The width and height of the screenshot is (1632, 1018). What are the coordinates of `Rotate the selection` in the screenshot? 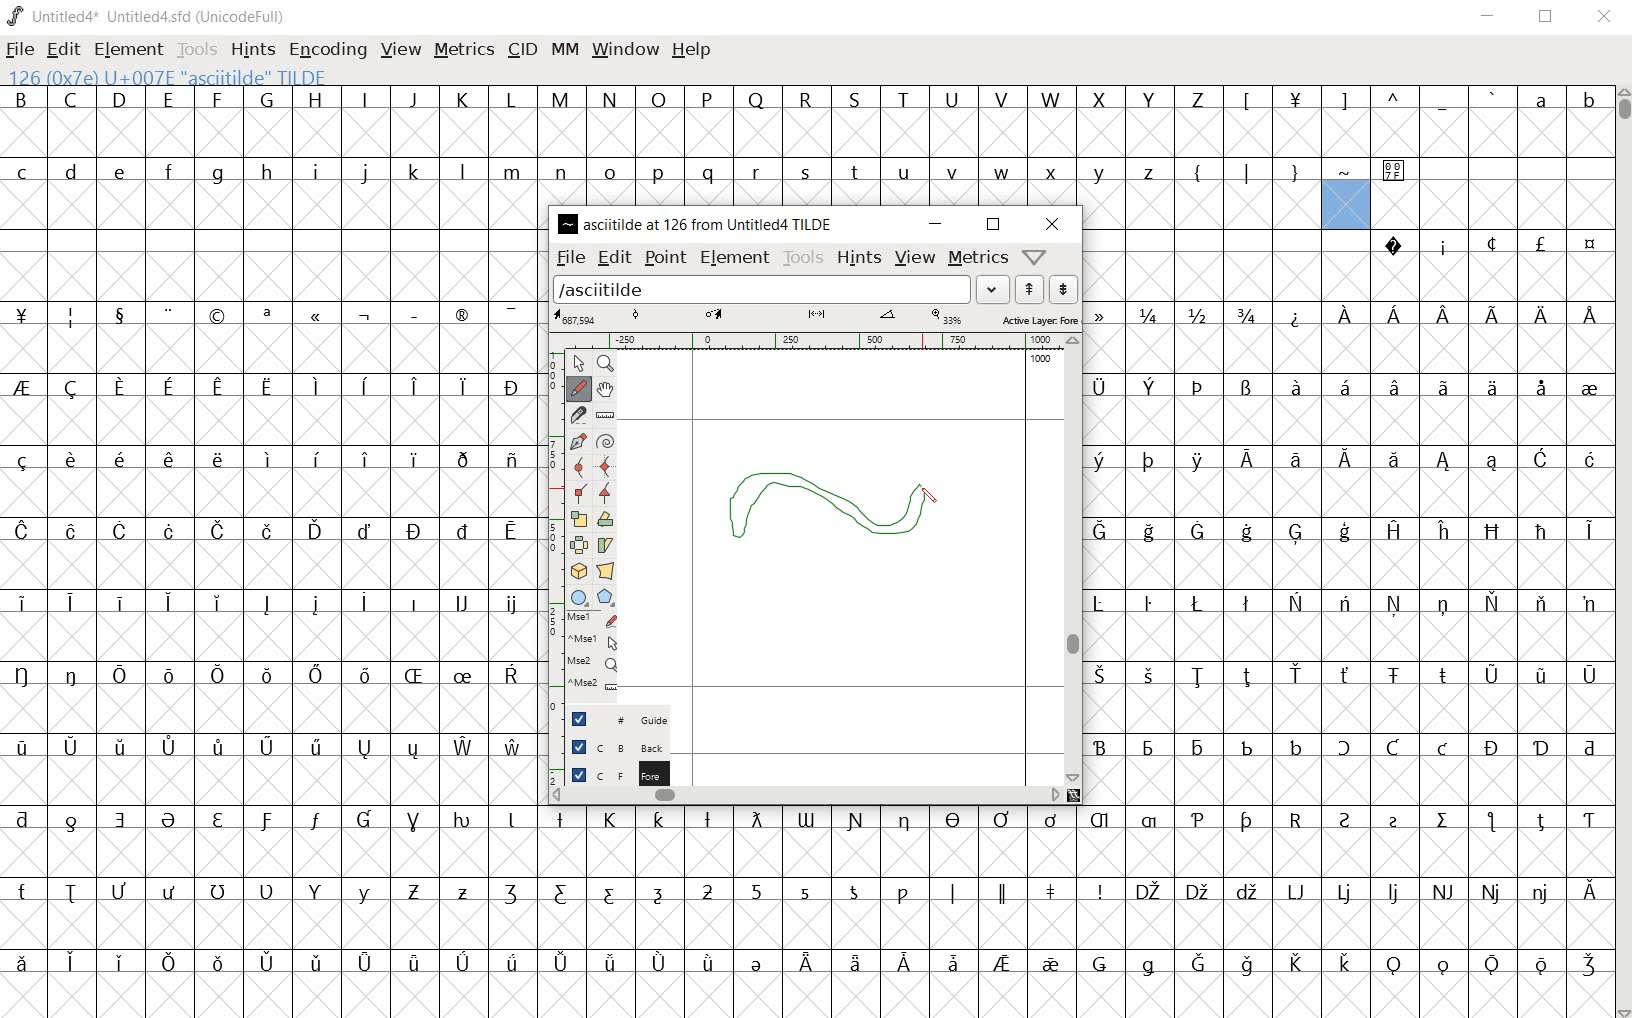 It's located at (604, 522).